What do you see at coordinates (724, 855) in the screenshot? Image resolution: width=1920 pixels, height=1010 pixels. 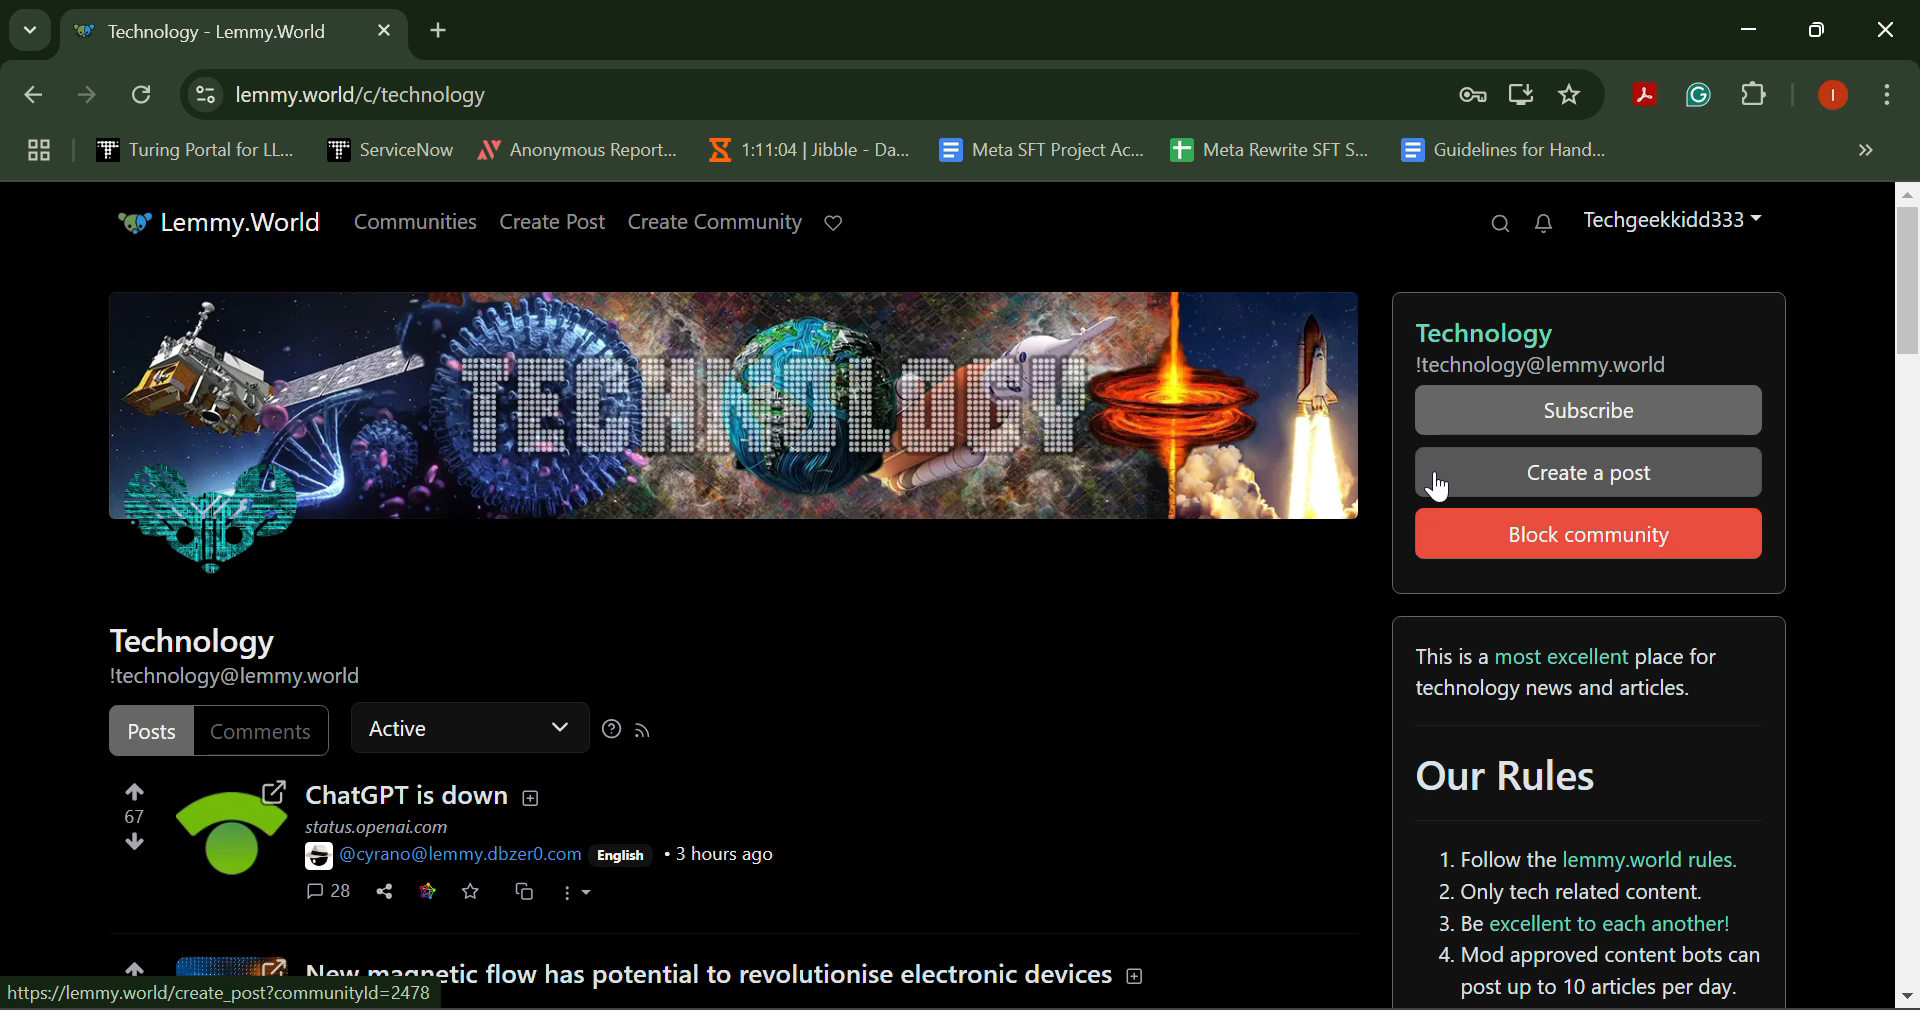 I see `3 hours ago` at bounding box center [724, 855].